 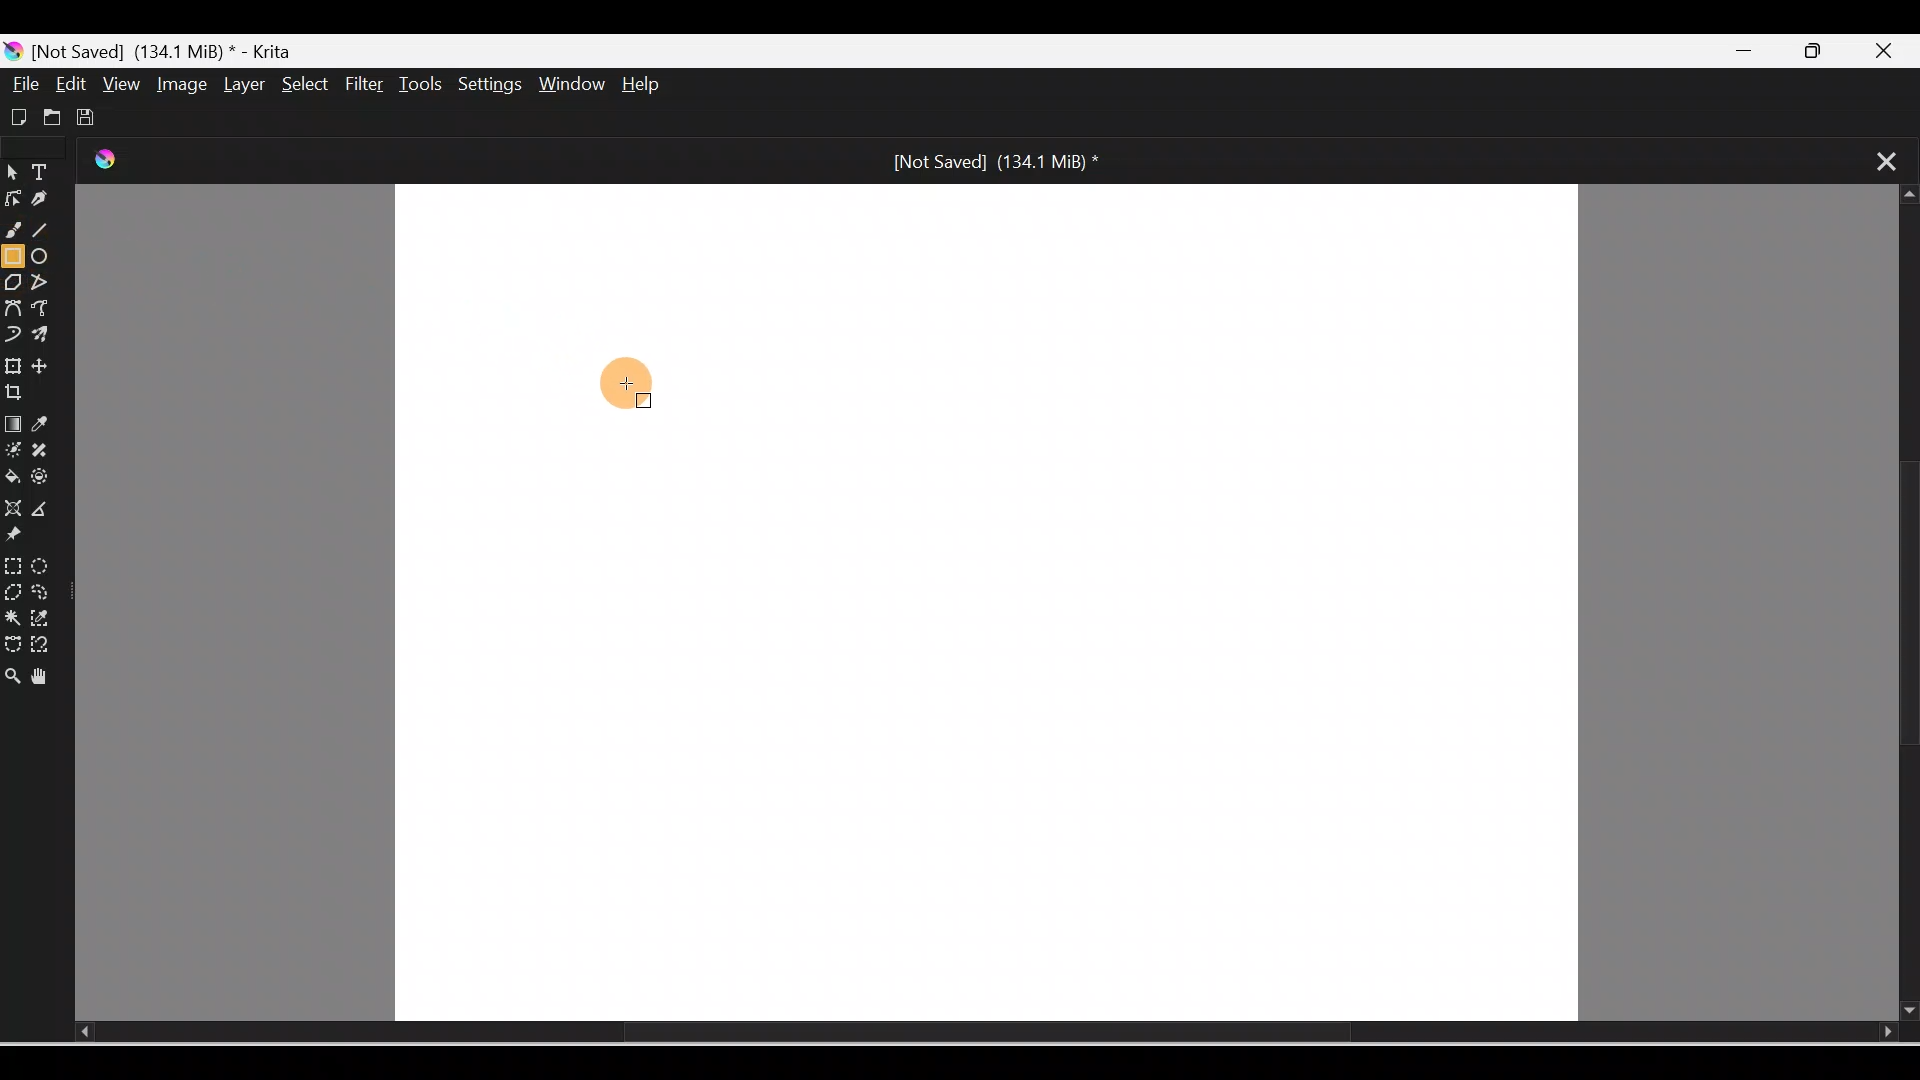 What do you see at coordinates (575, 86) in the screenshot?
I see `Window` at bounding box center [575, 86].